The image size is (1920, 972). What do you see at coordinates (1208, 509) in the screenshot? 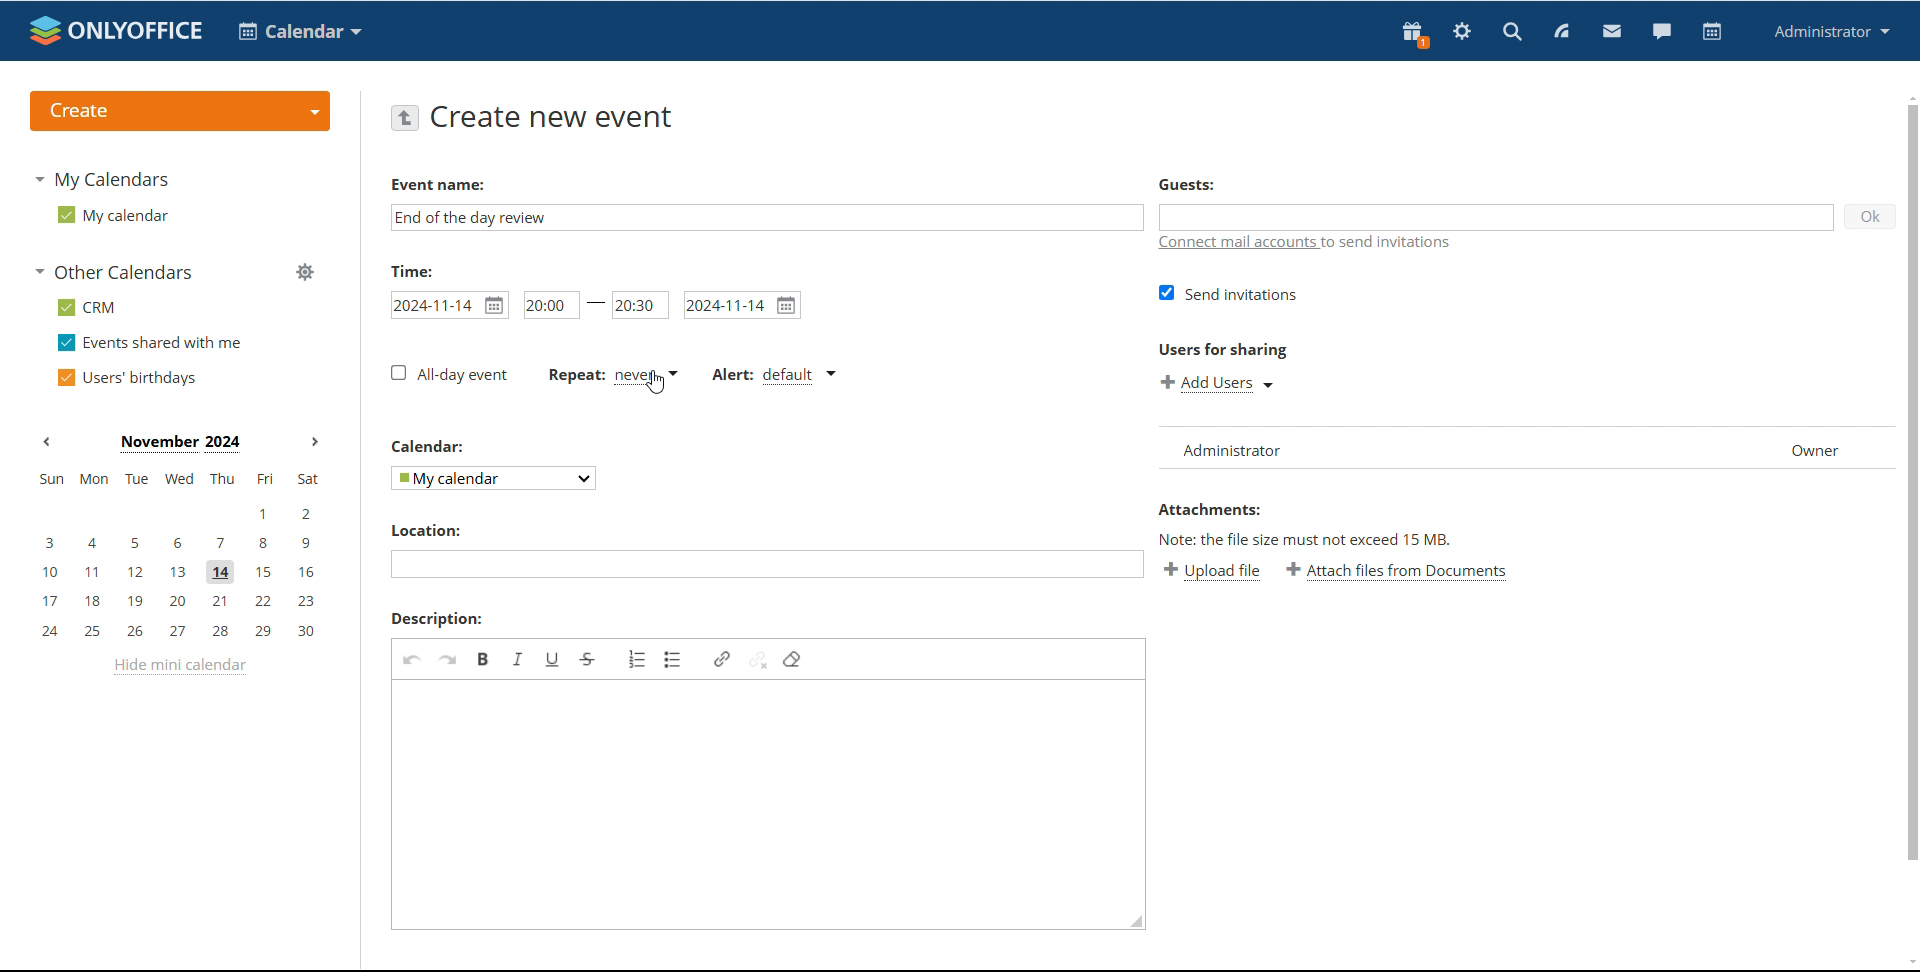
I see `Attachments` at bounding box center [1208, 509].